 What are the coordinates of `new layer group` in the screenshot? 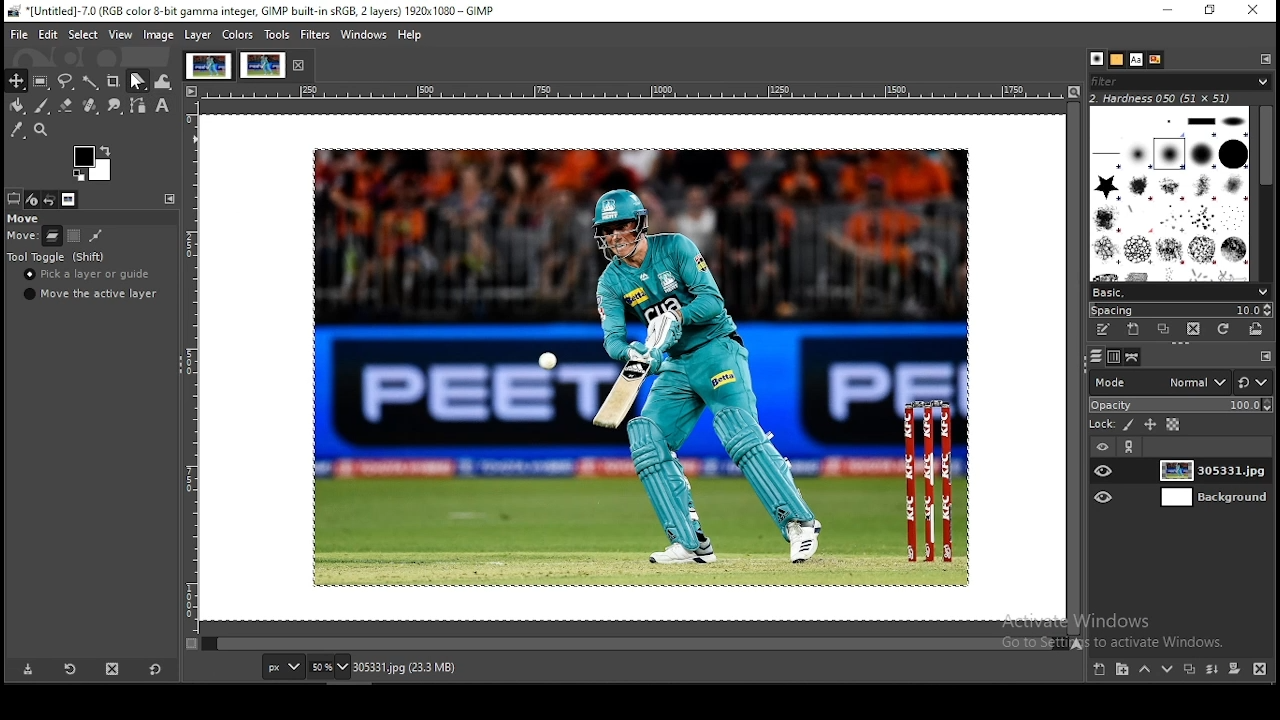 It's located at (1121, 670).